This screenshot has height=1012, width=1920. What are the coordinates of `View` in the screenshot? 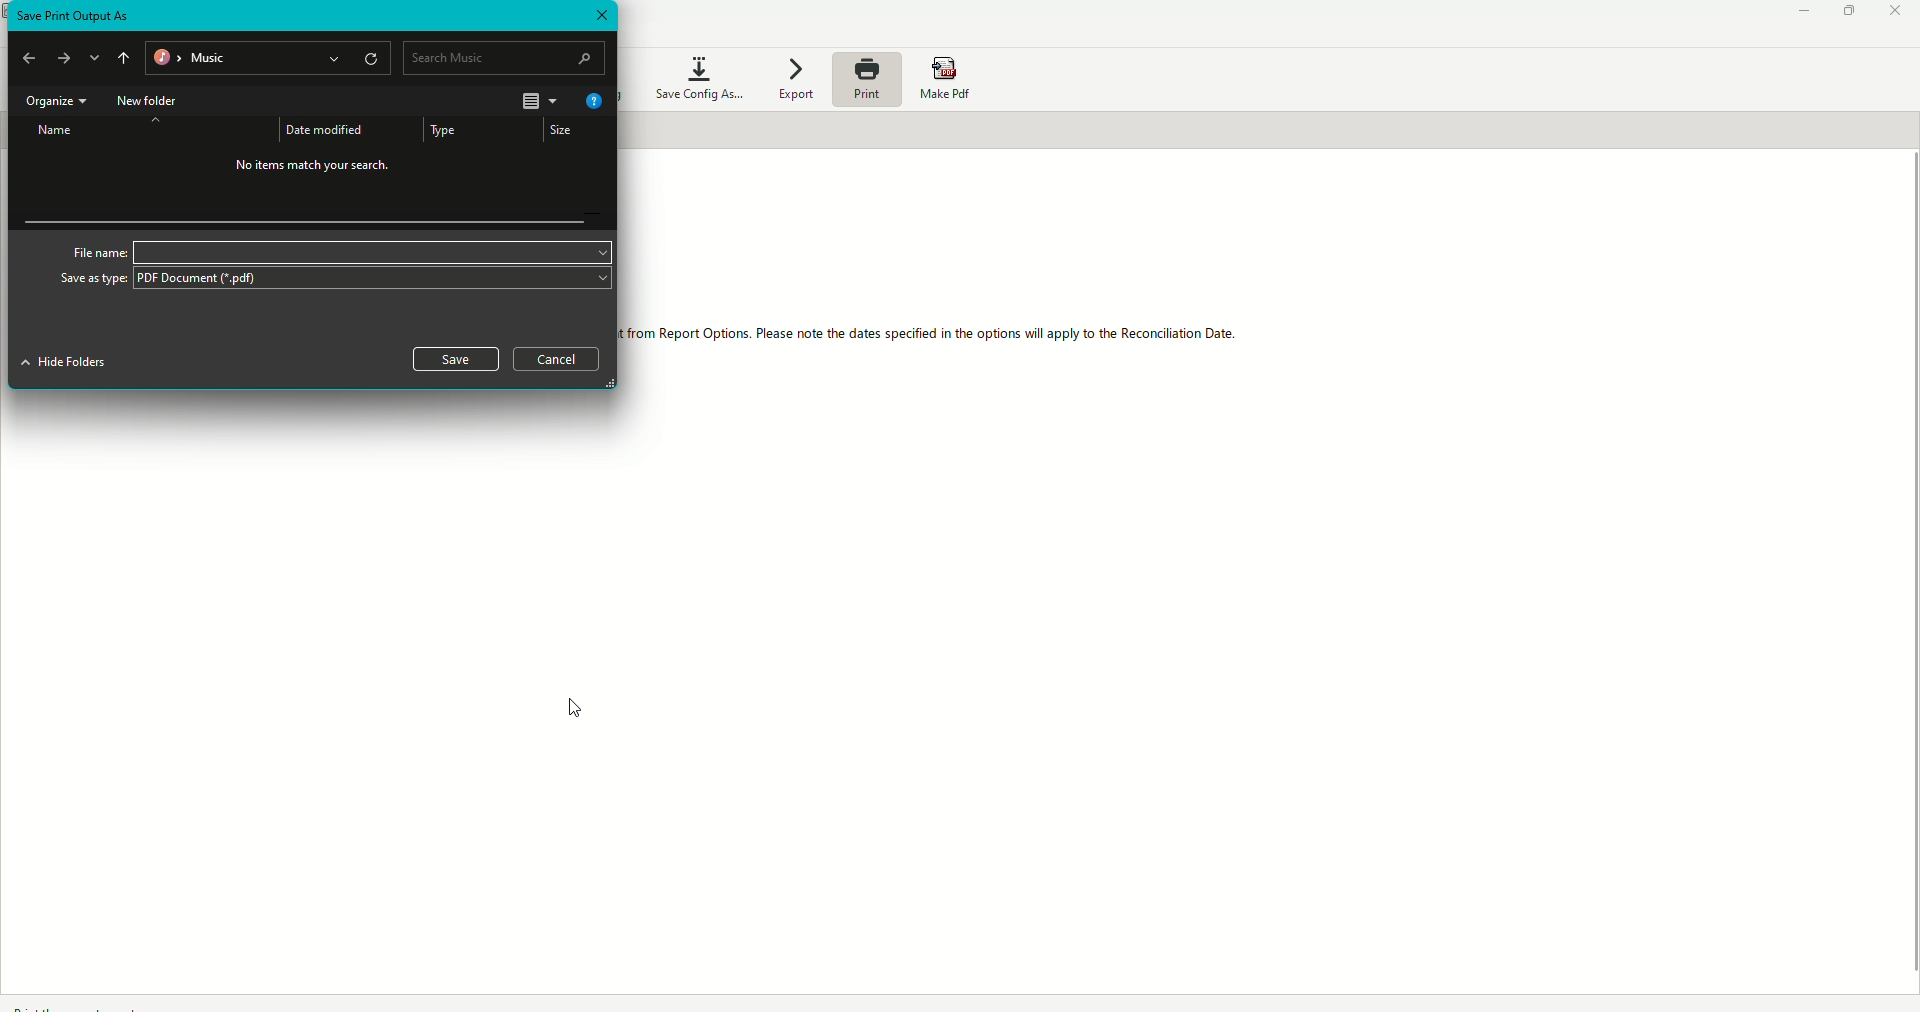 It's located at (536, 100).